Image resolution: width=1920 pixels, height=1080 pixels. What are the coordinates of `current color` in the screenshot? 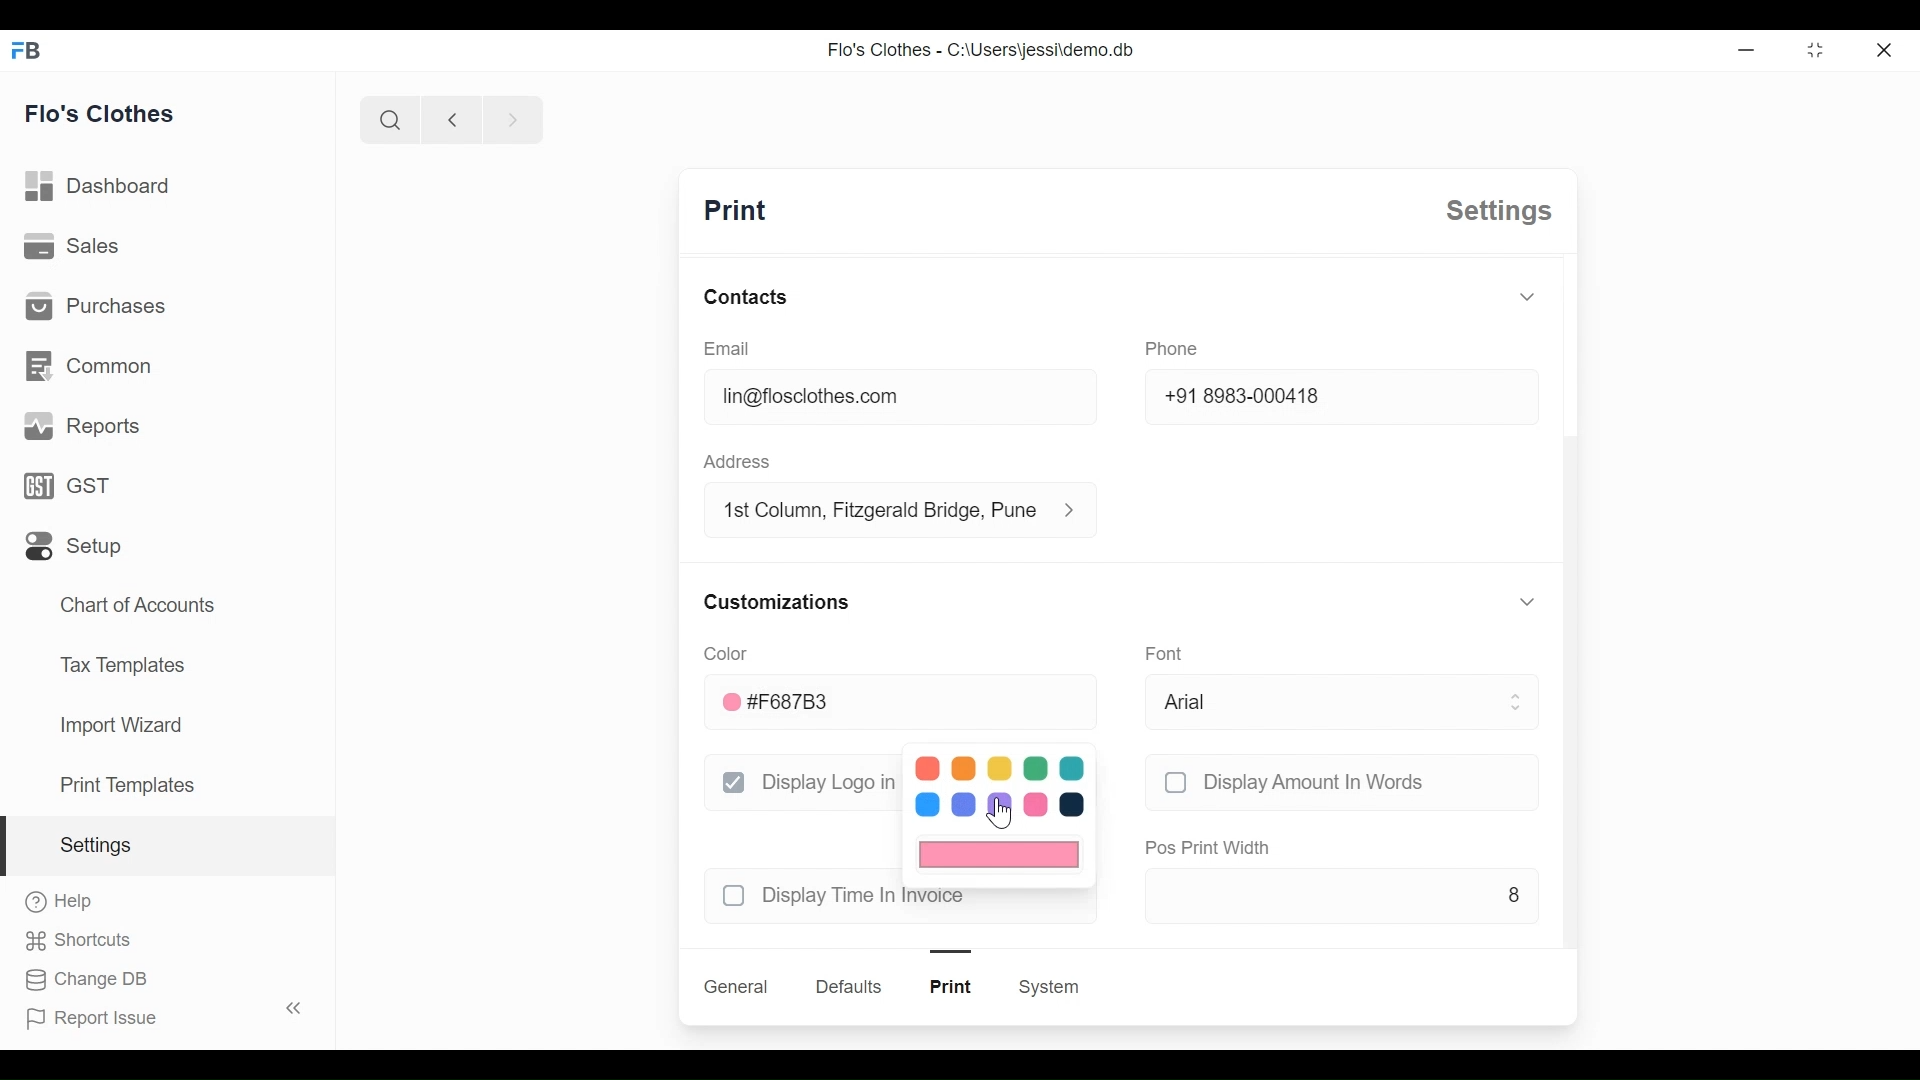 It's located at (1000, 855).